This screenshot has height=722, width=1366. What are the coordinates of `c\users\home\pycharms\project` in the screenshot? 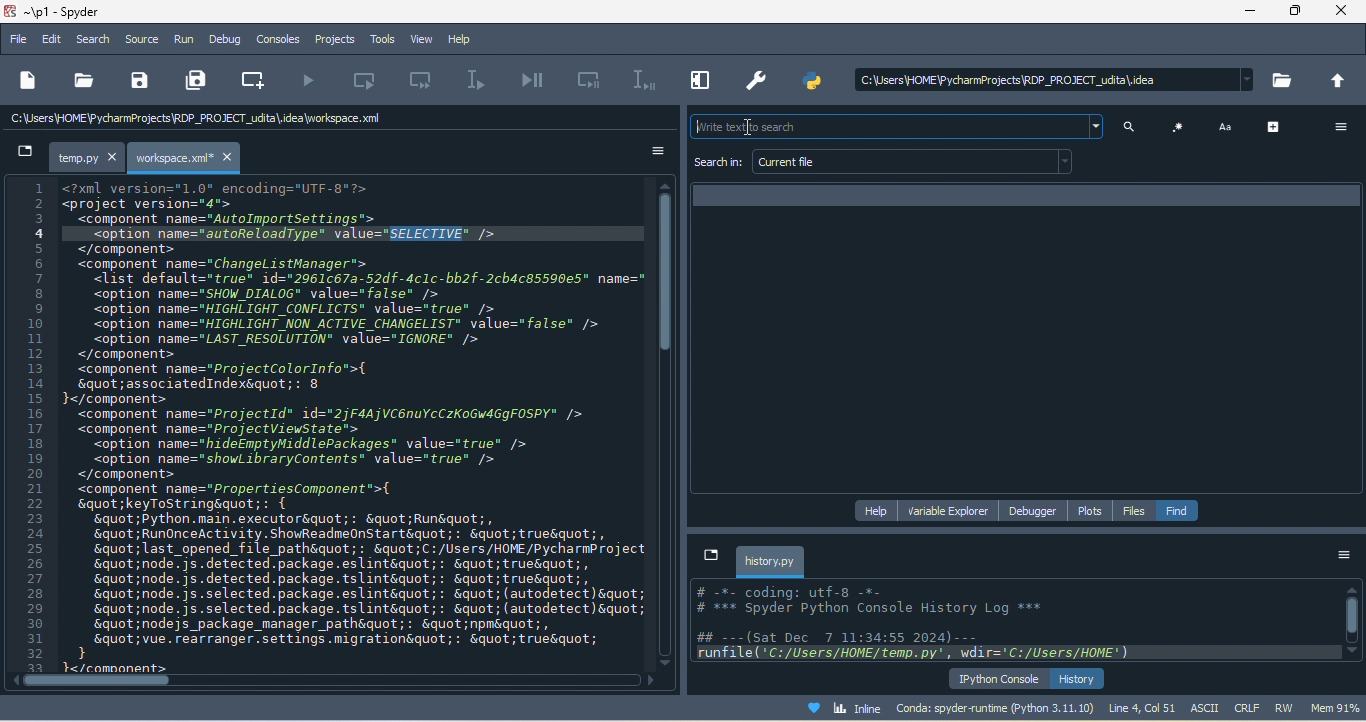 It's located at (1047, 80).